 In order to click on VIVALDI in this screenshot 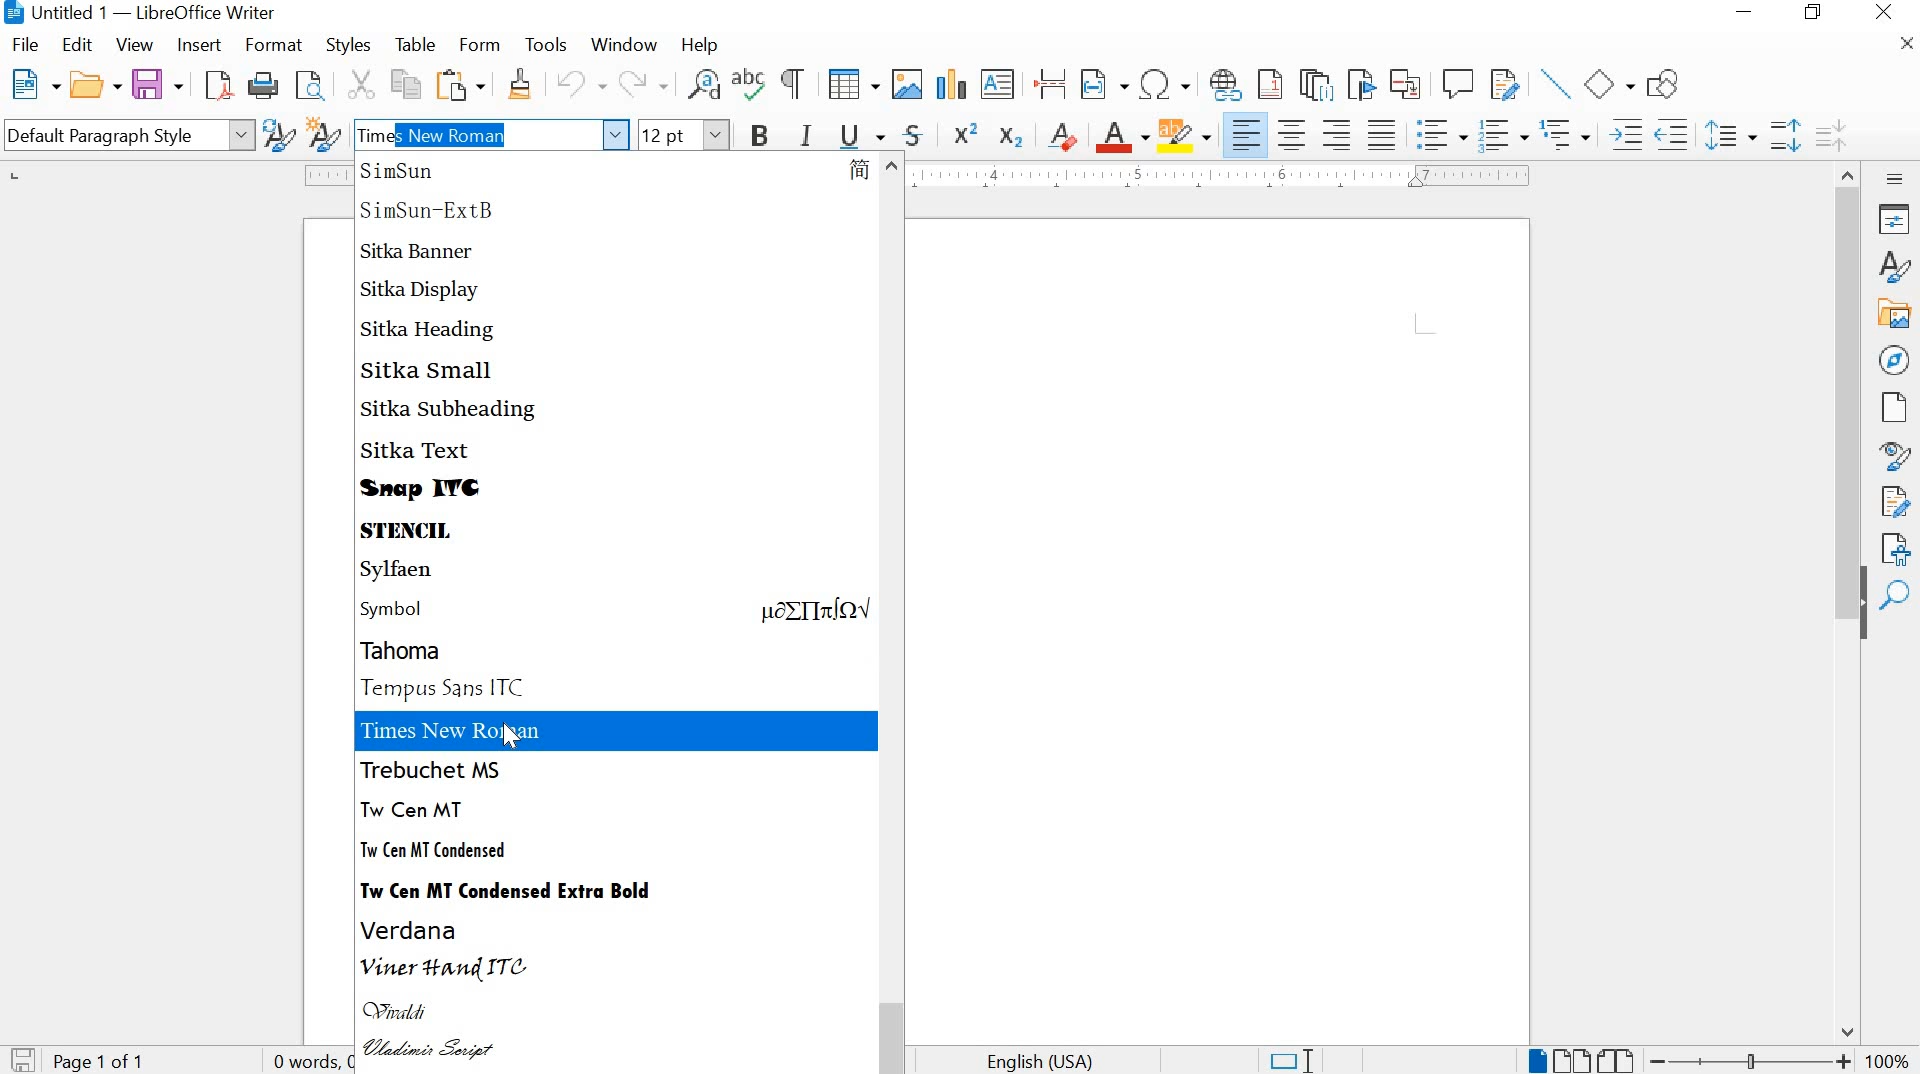, I will do `click(396, 1012)`.